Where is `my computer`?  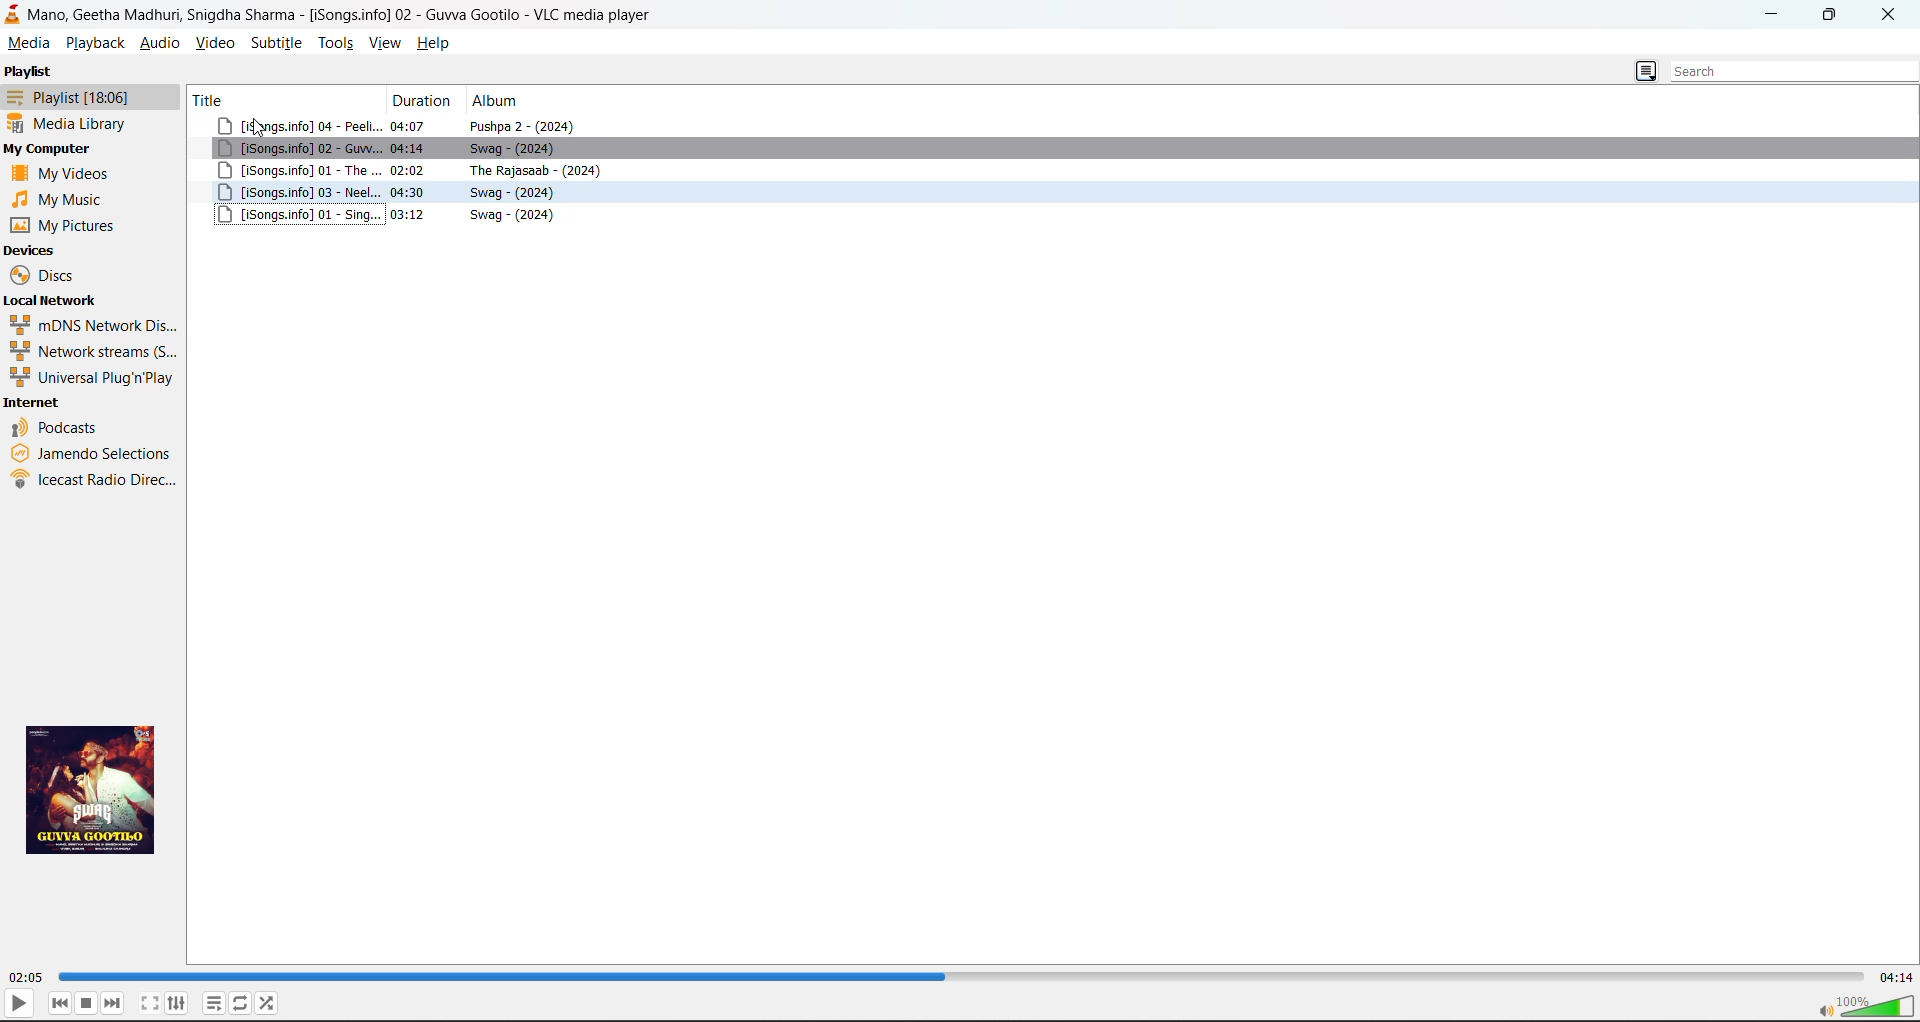 my computer is located at coordinates (49, 149).